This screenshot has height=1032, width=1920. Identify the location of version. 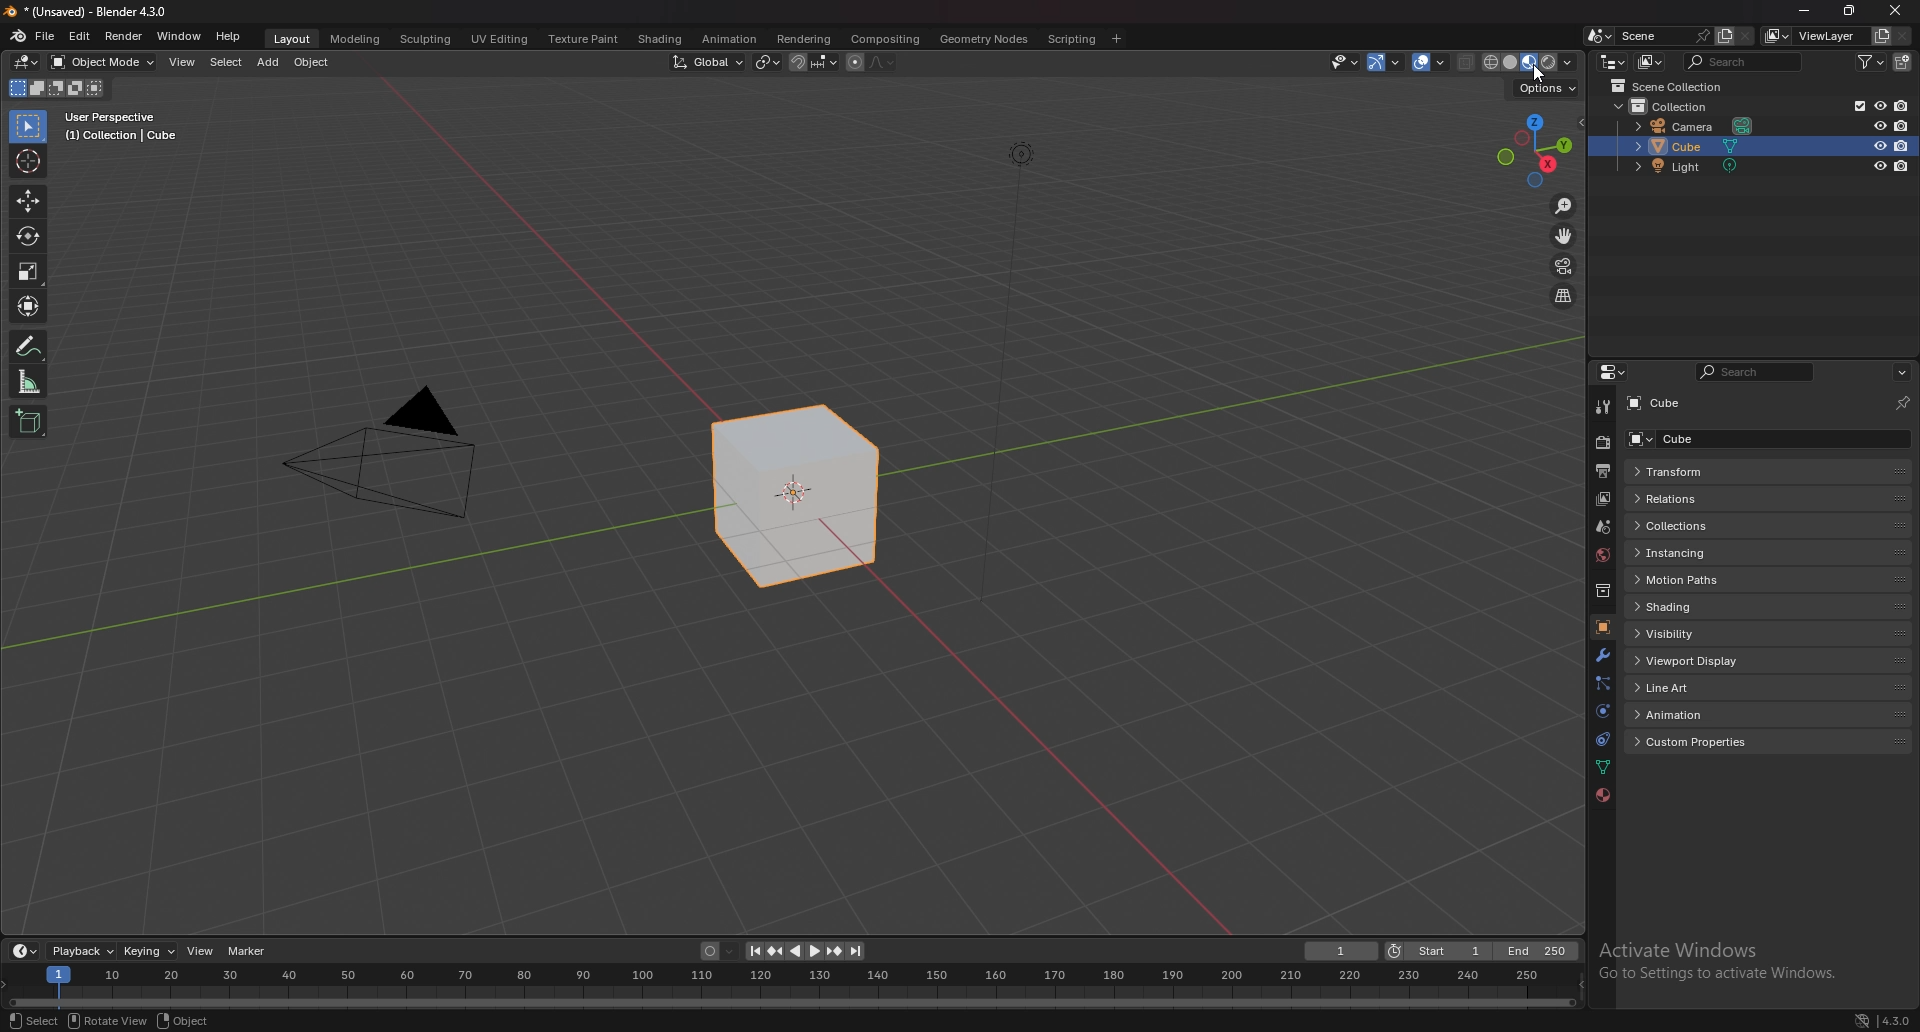
(1897, 1020).